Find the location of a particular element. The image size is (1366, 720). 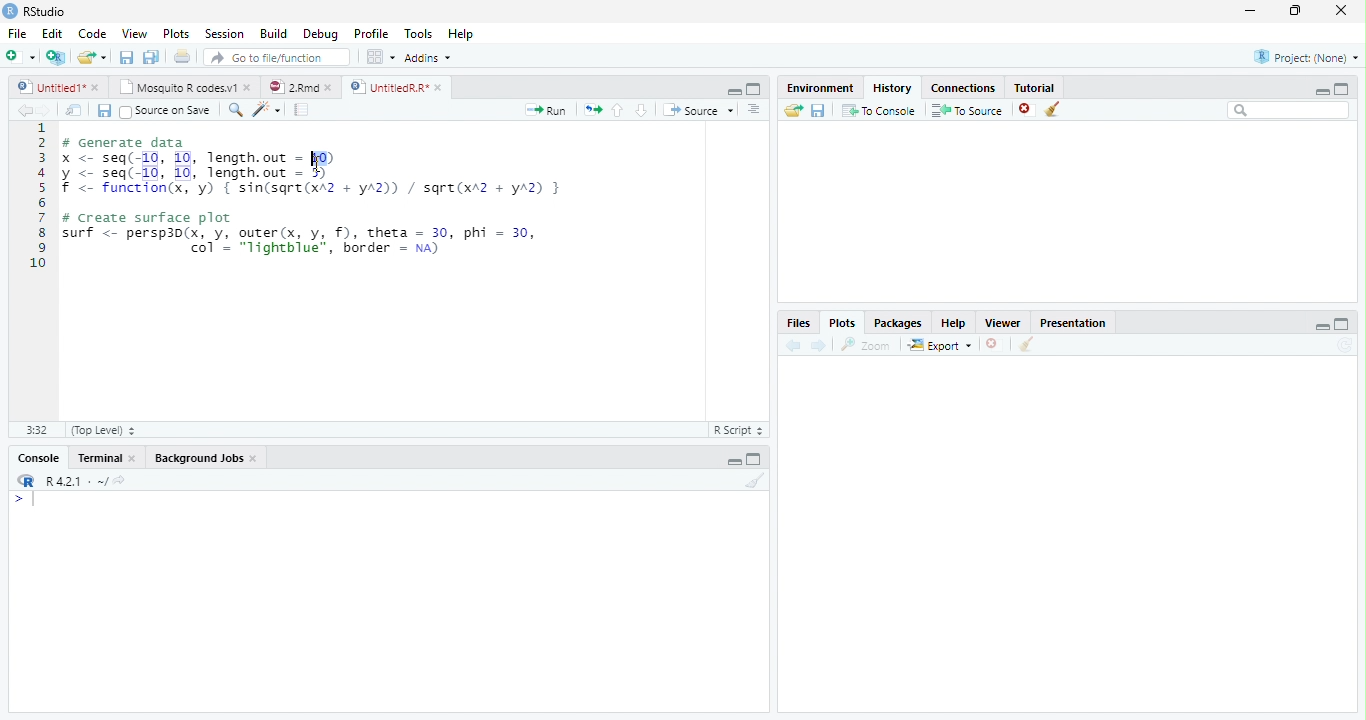

Addins is located at coordinates (428, 58).